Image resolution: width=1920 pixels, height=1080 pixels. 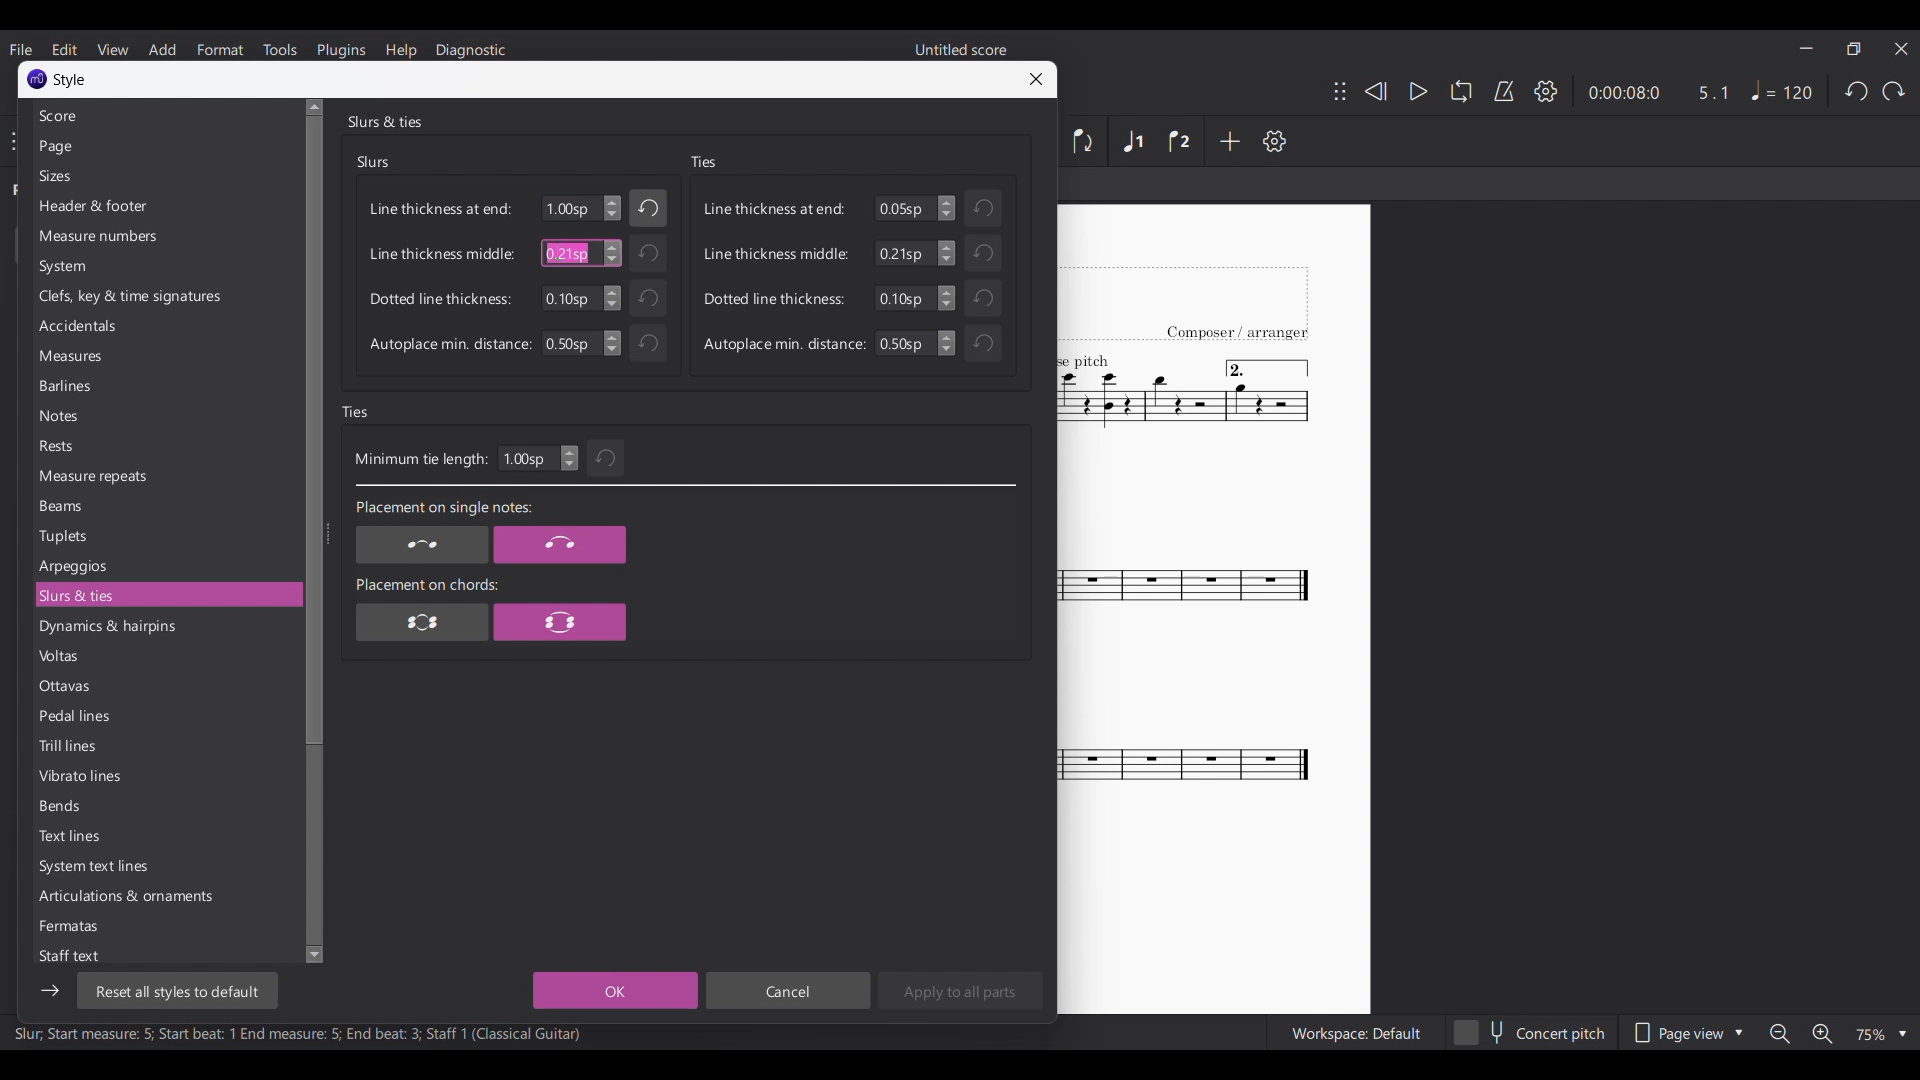 I want to click on Increase/Decrease line thickness at end, so click(x=613, y=208).